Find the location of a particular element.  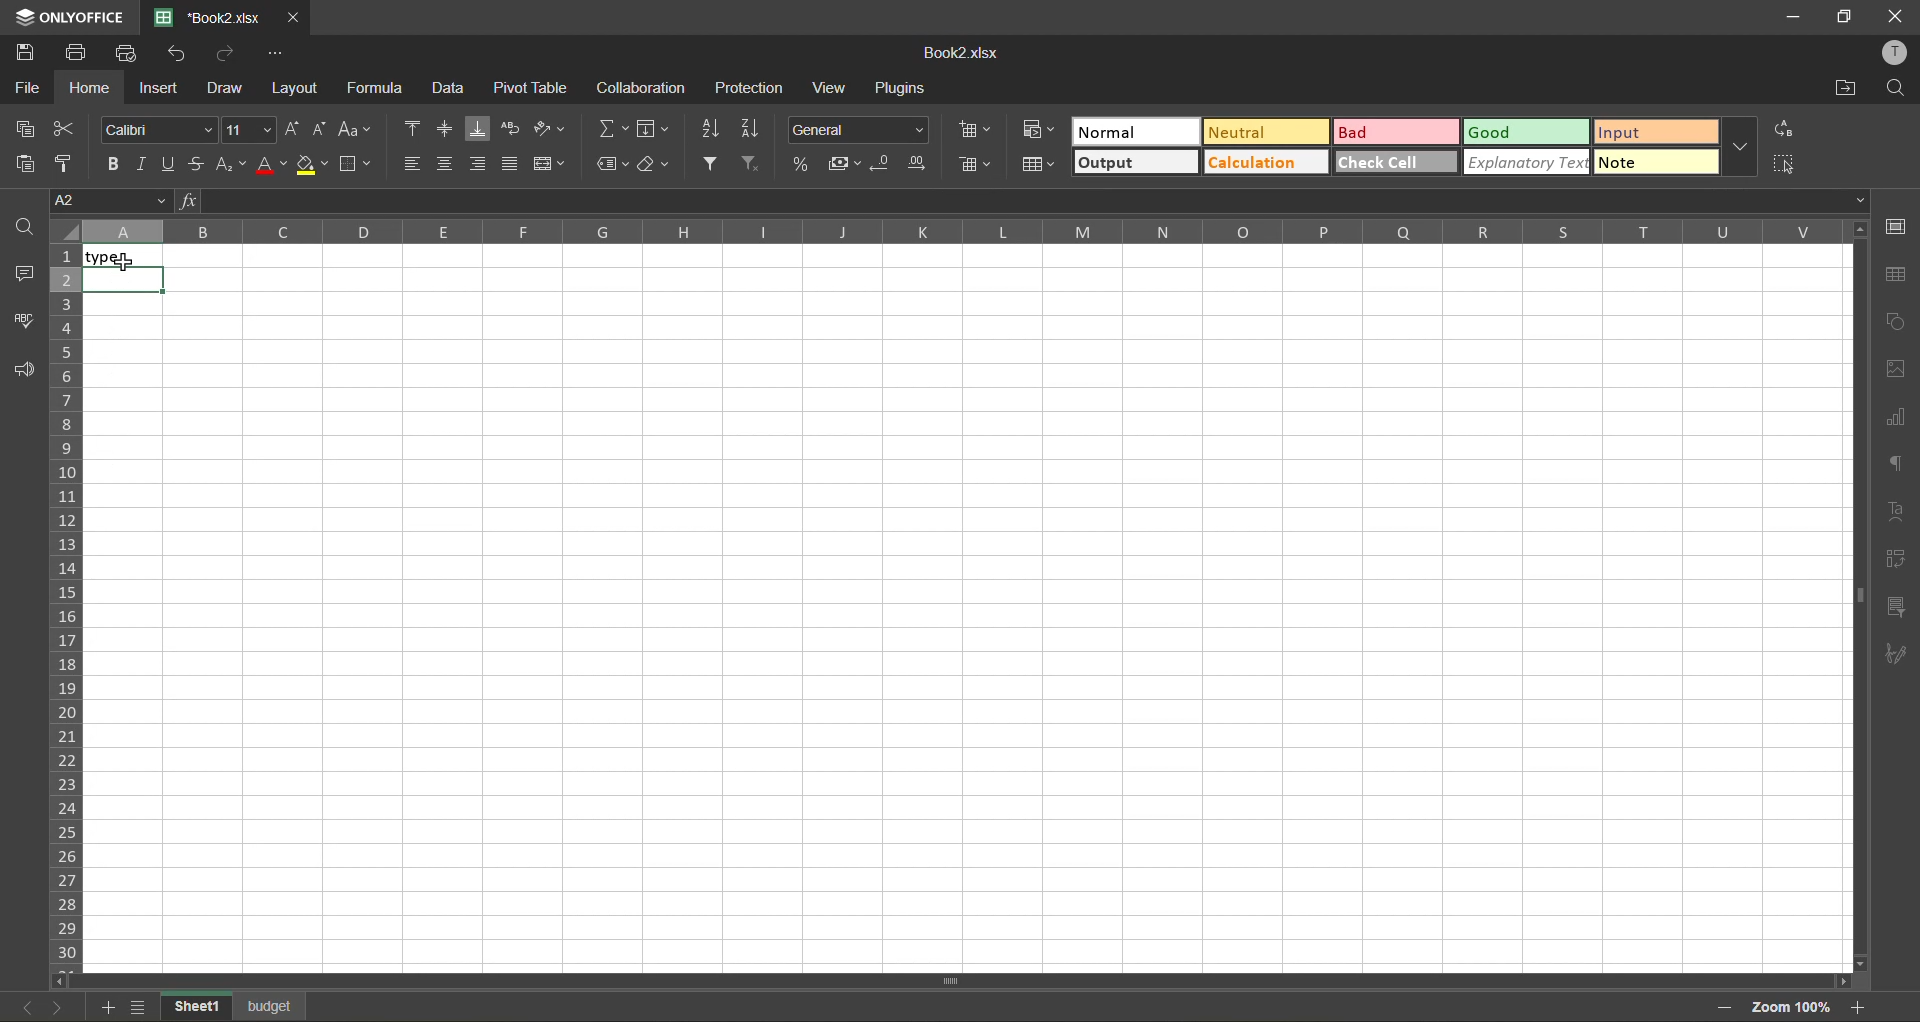

file name is located at coordinates (214, 18).